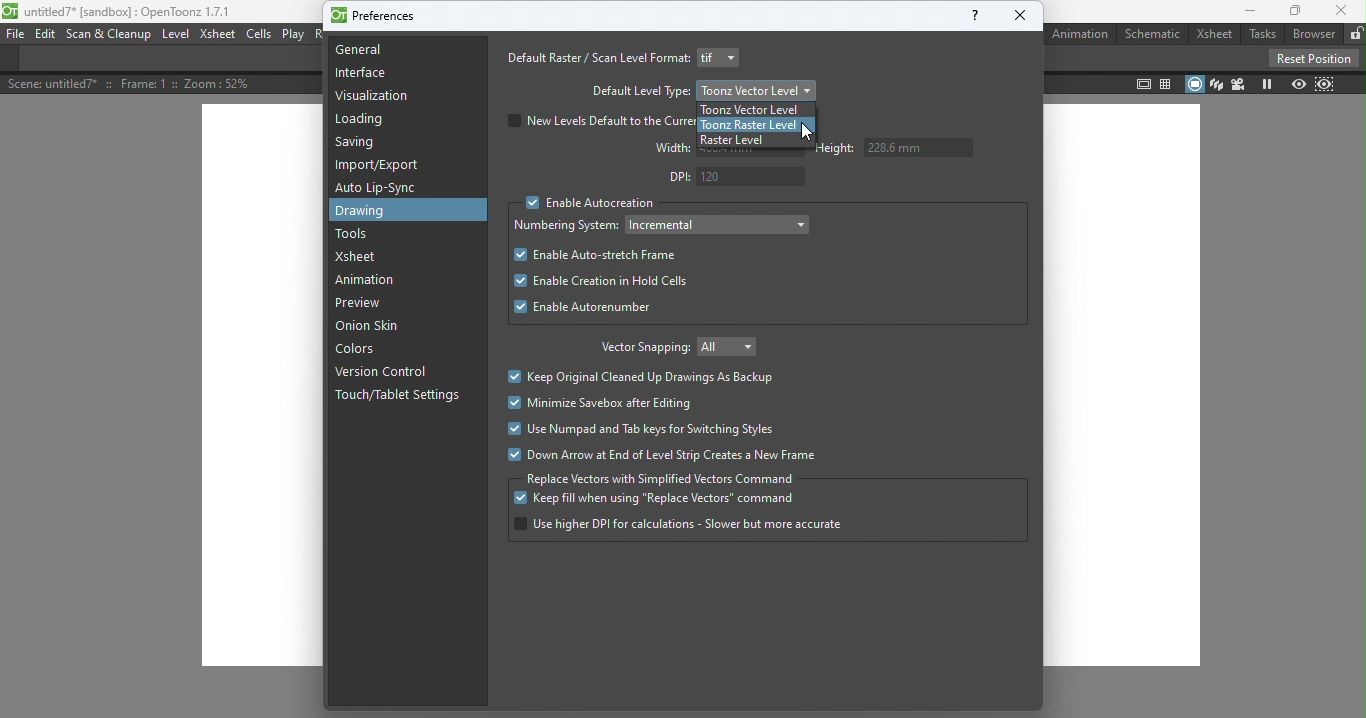 This screenshot has width=1366, height=718. I want to click on Toonz raster level, so click(744, 125).